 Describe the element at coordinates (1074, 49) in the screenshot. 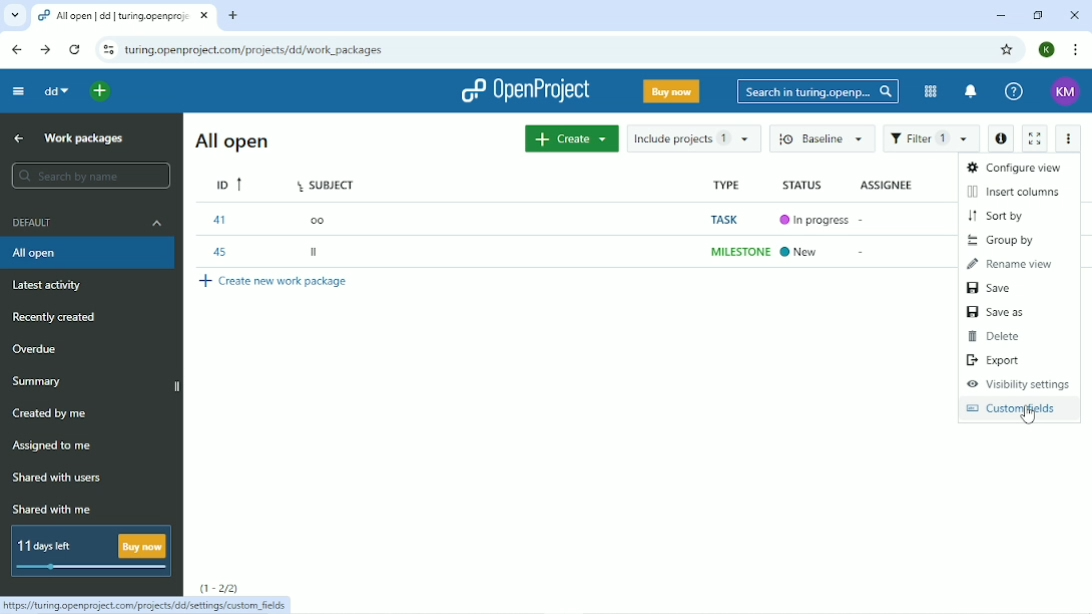

I see `Customize and control google chrome` at that location.